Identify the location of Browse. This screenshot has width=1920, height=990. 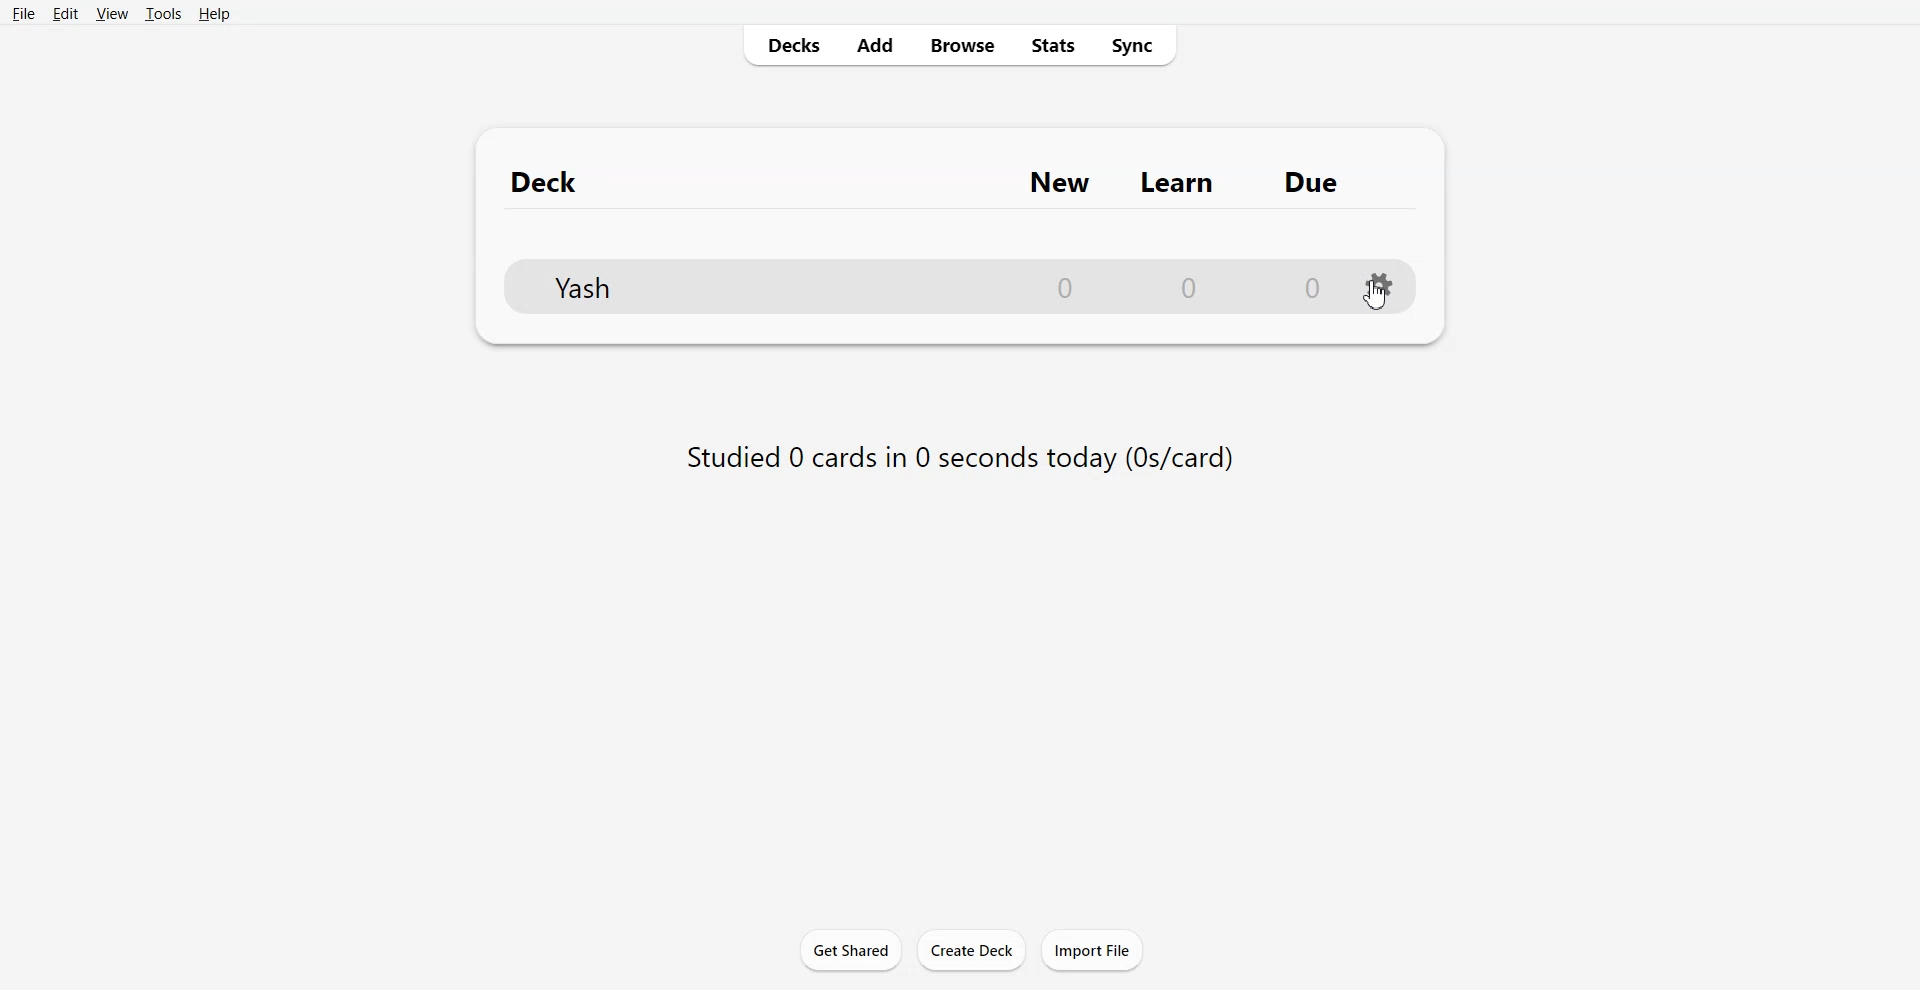
(962, 45).